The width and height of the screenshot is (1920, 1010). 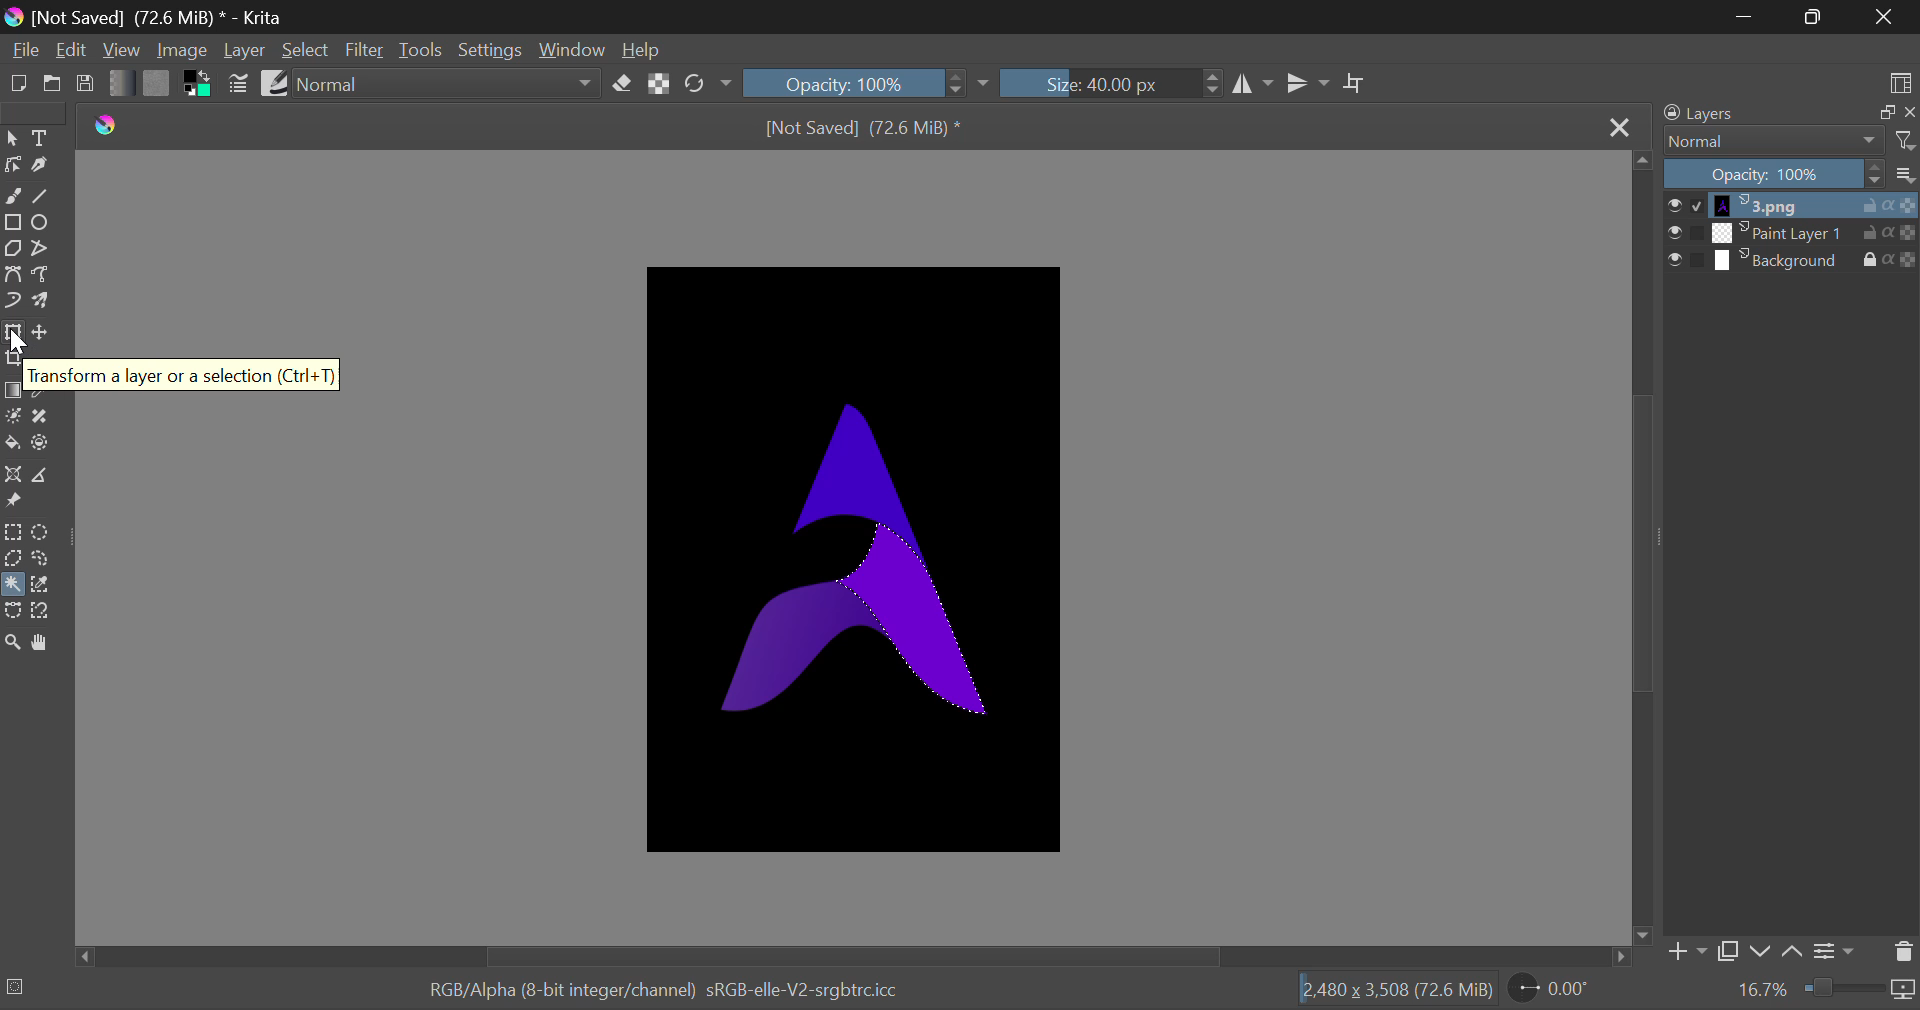 I want to click on Zoom slider, so click(x=1842, y=987).